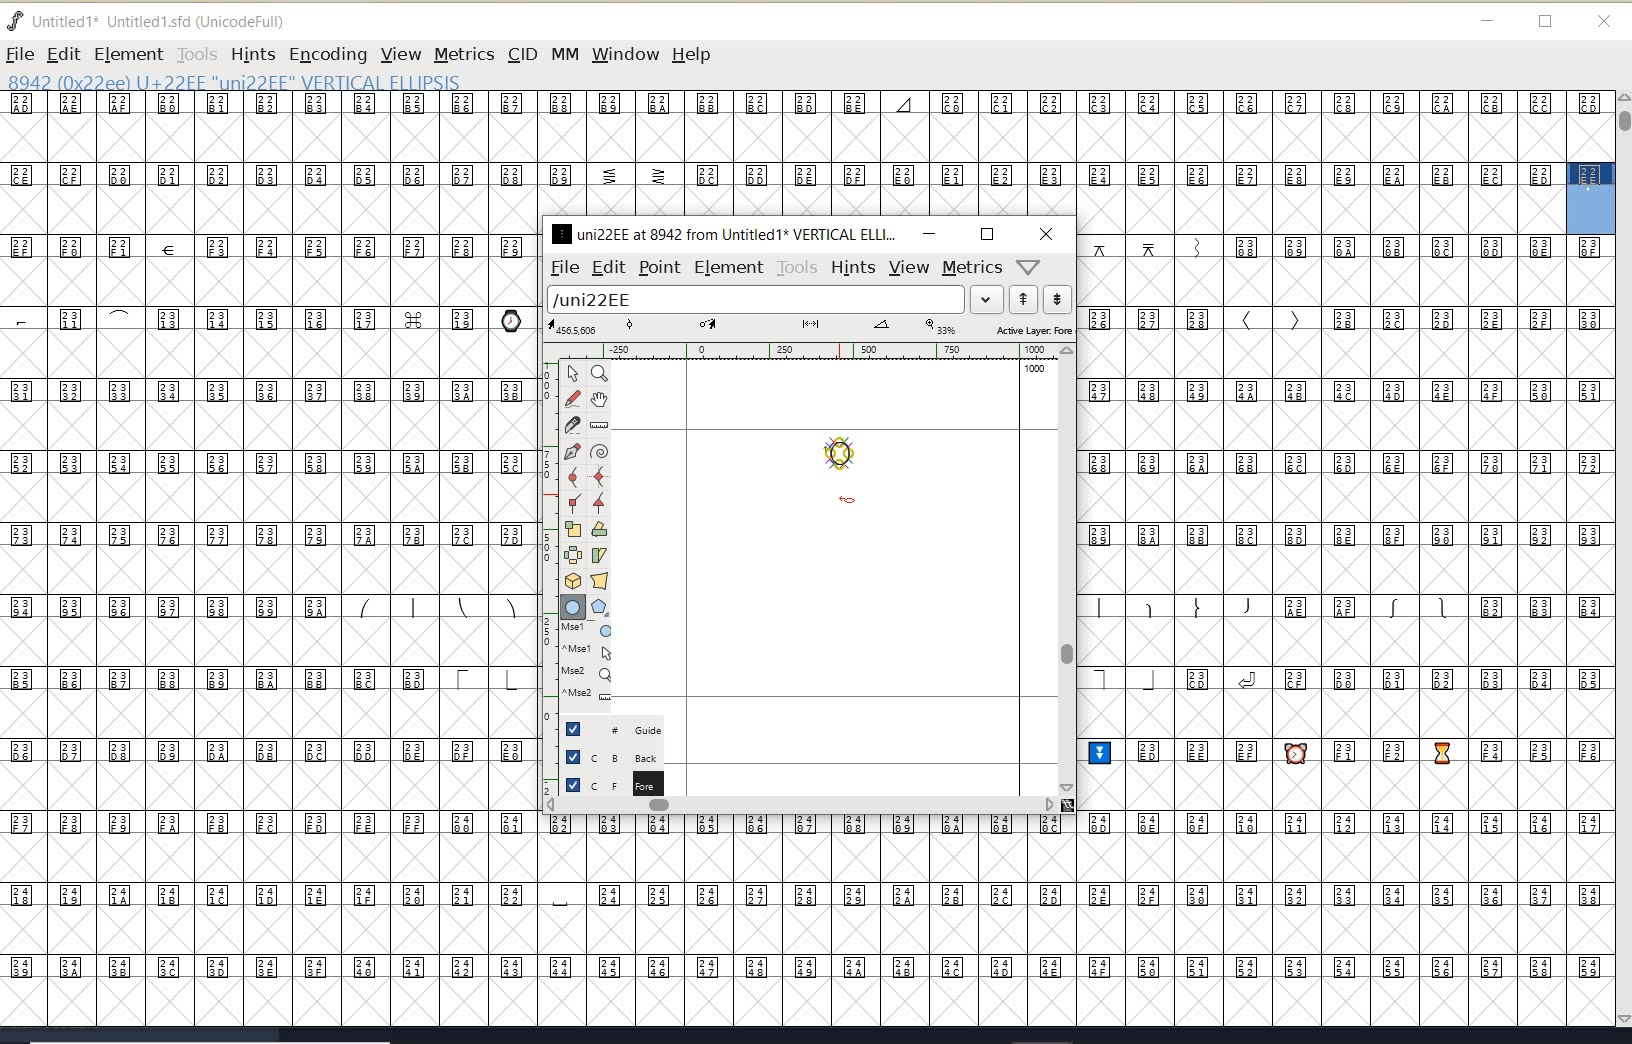  What do you see at coordinates (597, 500) in the screenshot?
I see `add a tangent point` at bounding box center [597, 500].